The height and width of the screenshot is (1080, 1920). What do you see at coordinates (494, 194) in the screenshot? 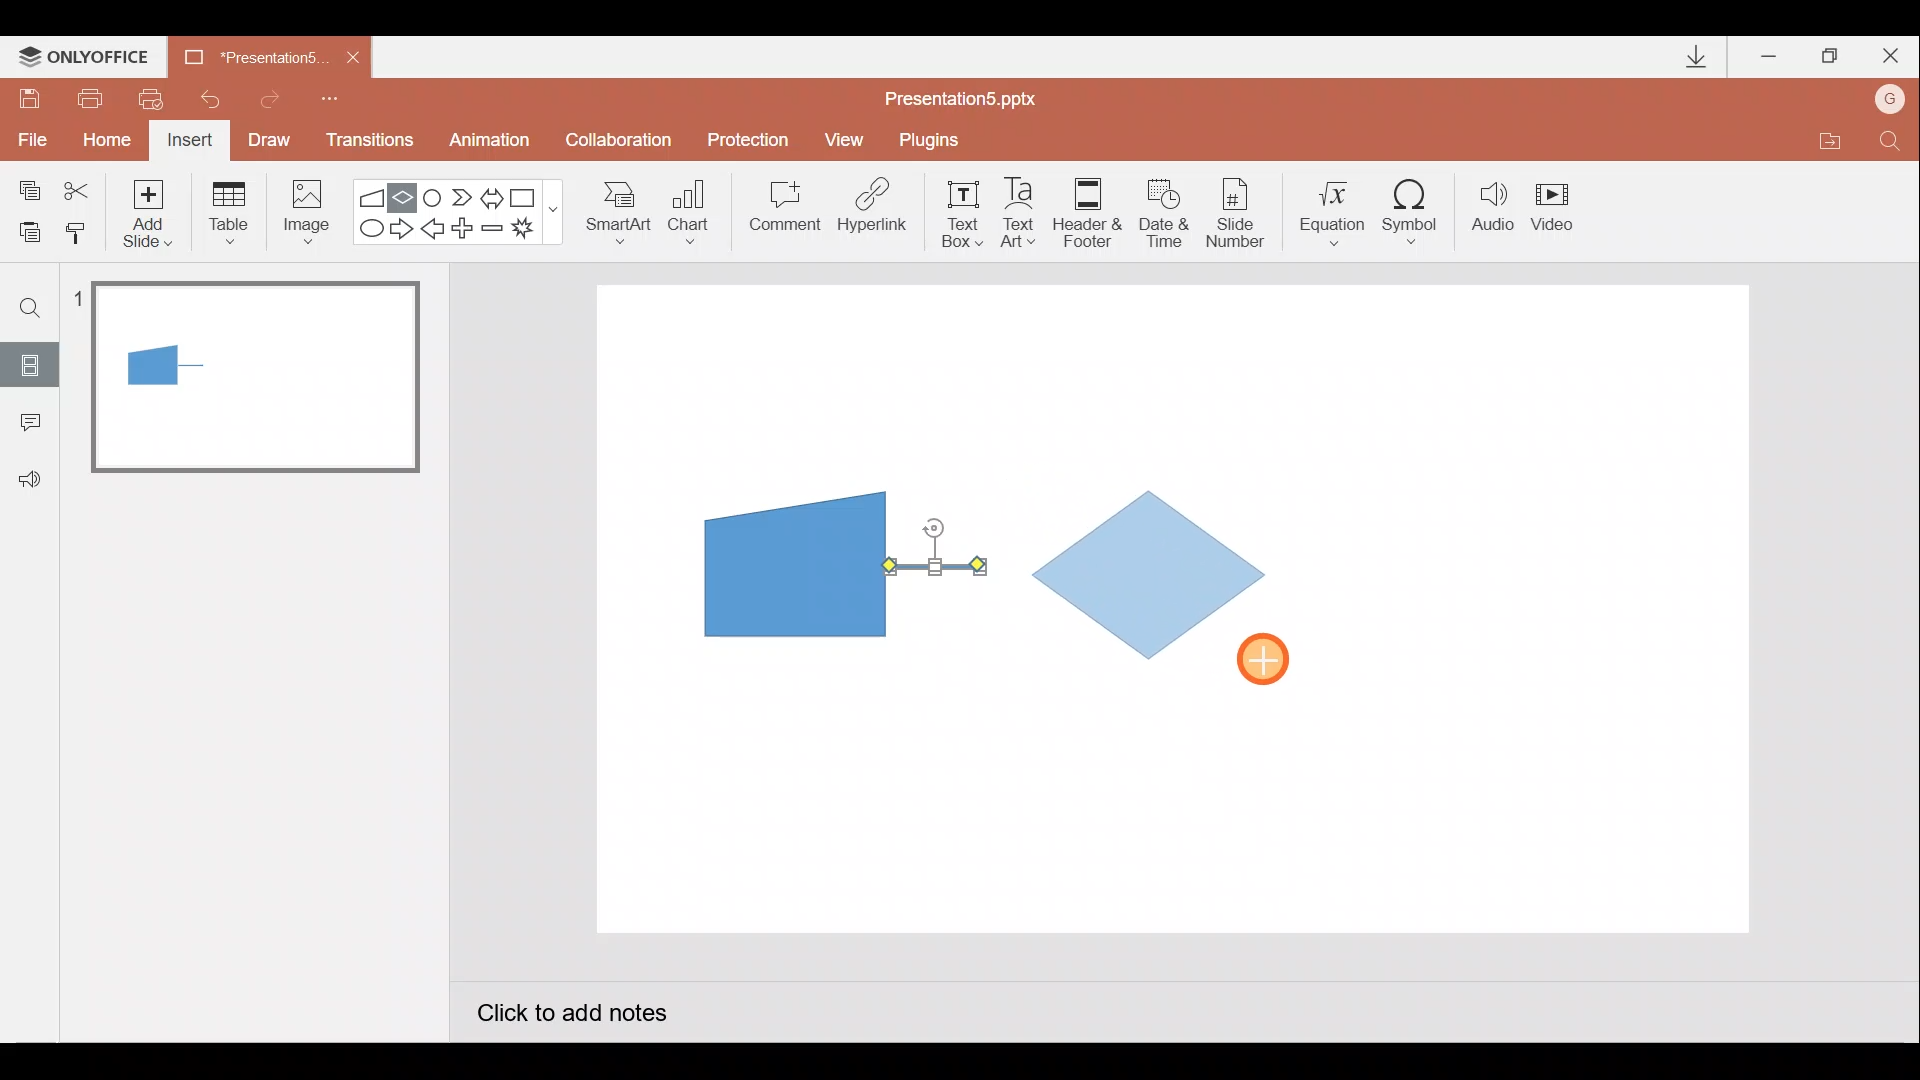
I see `Left right arrow` at bounding box center [494, 194].